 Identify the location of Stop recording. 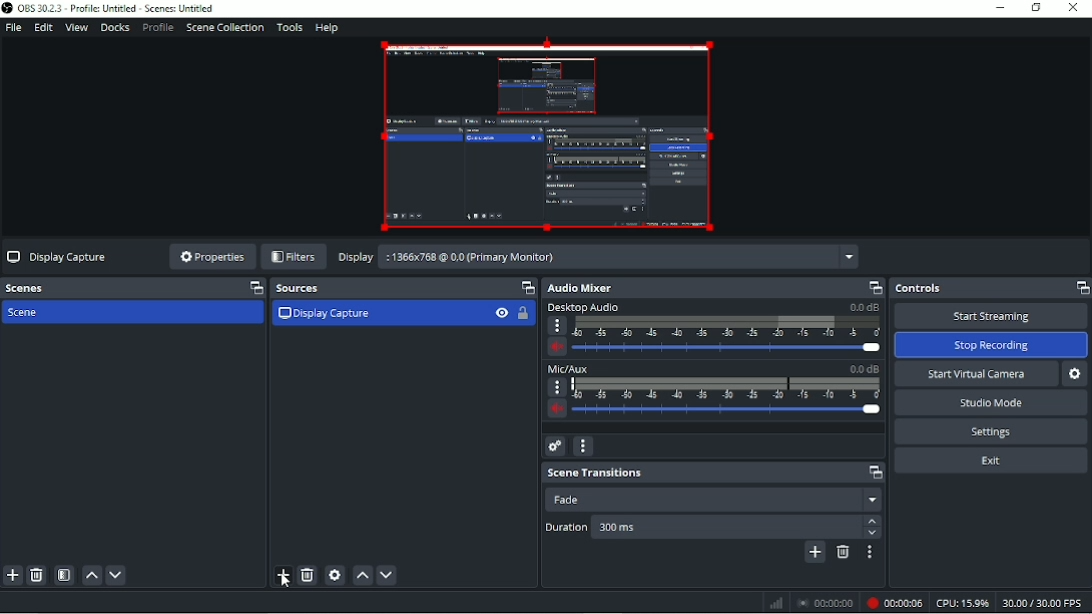
(826, 602).